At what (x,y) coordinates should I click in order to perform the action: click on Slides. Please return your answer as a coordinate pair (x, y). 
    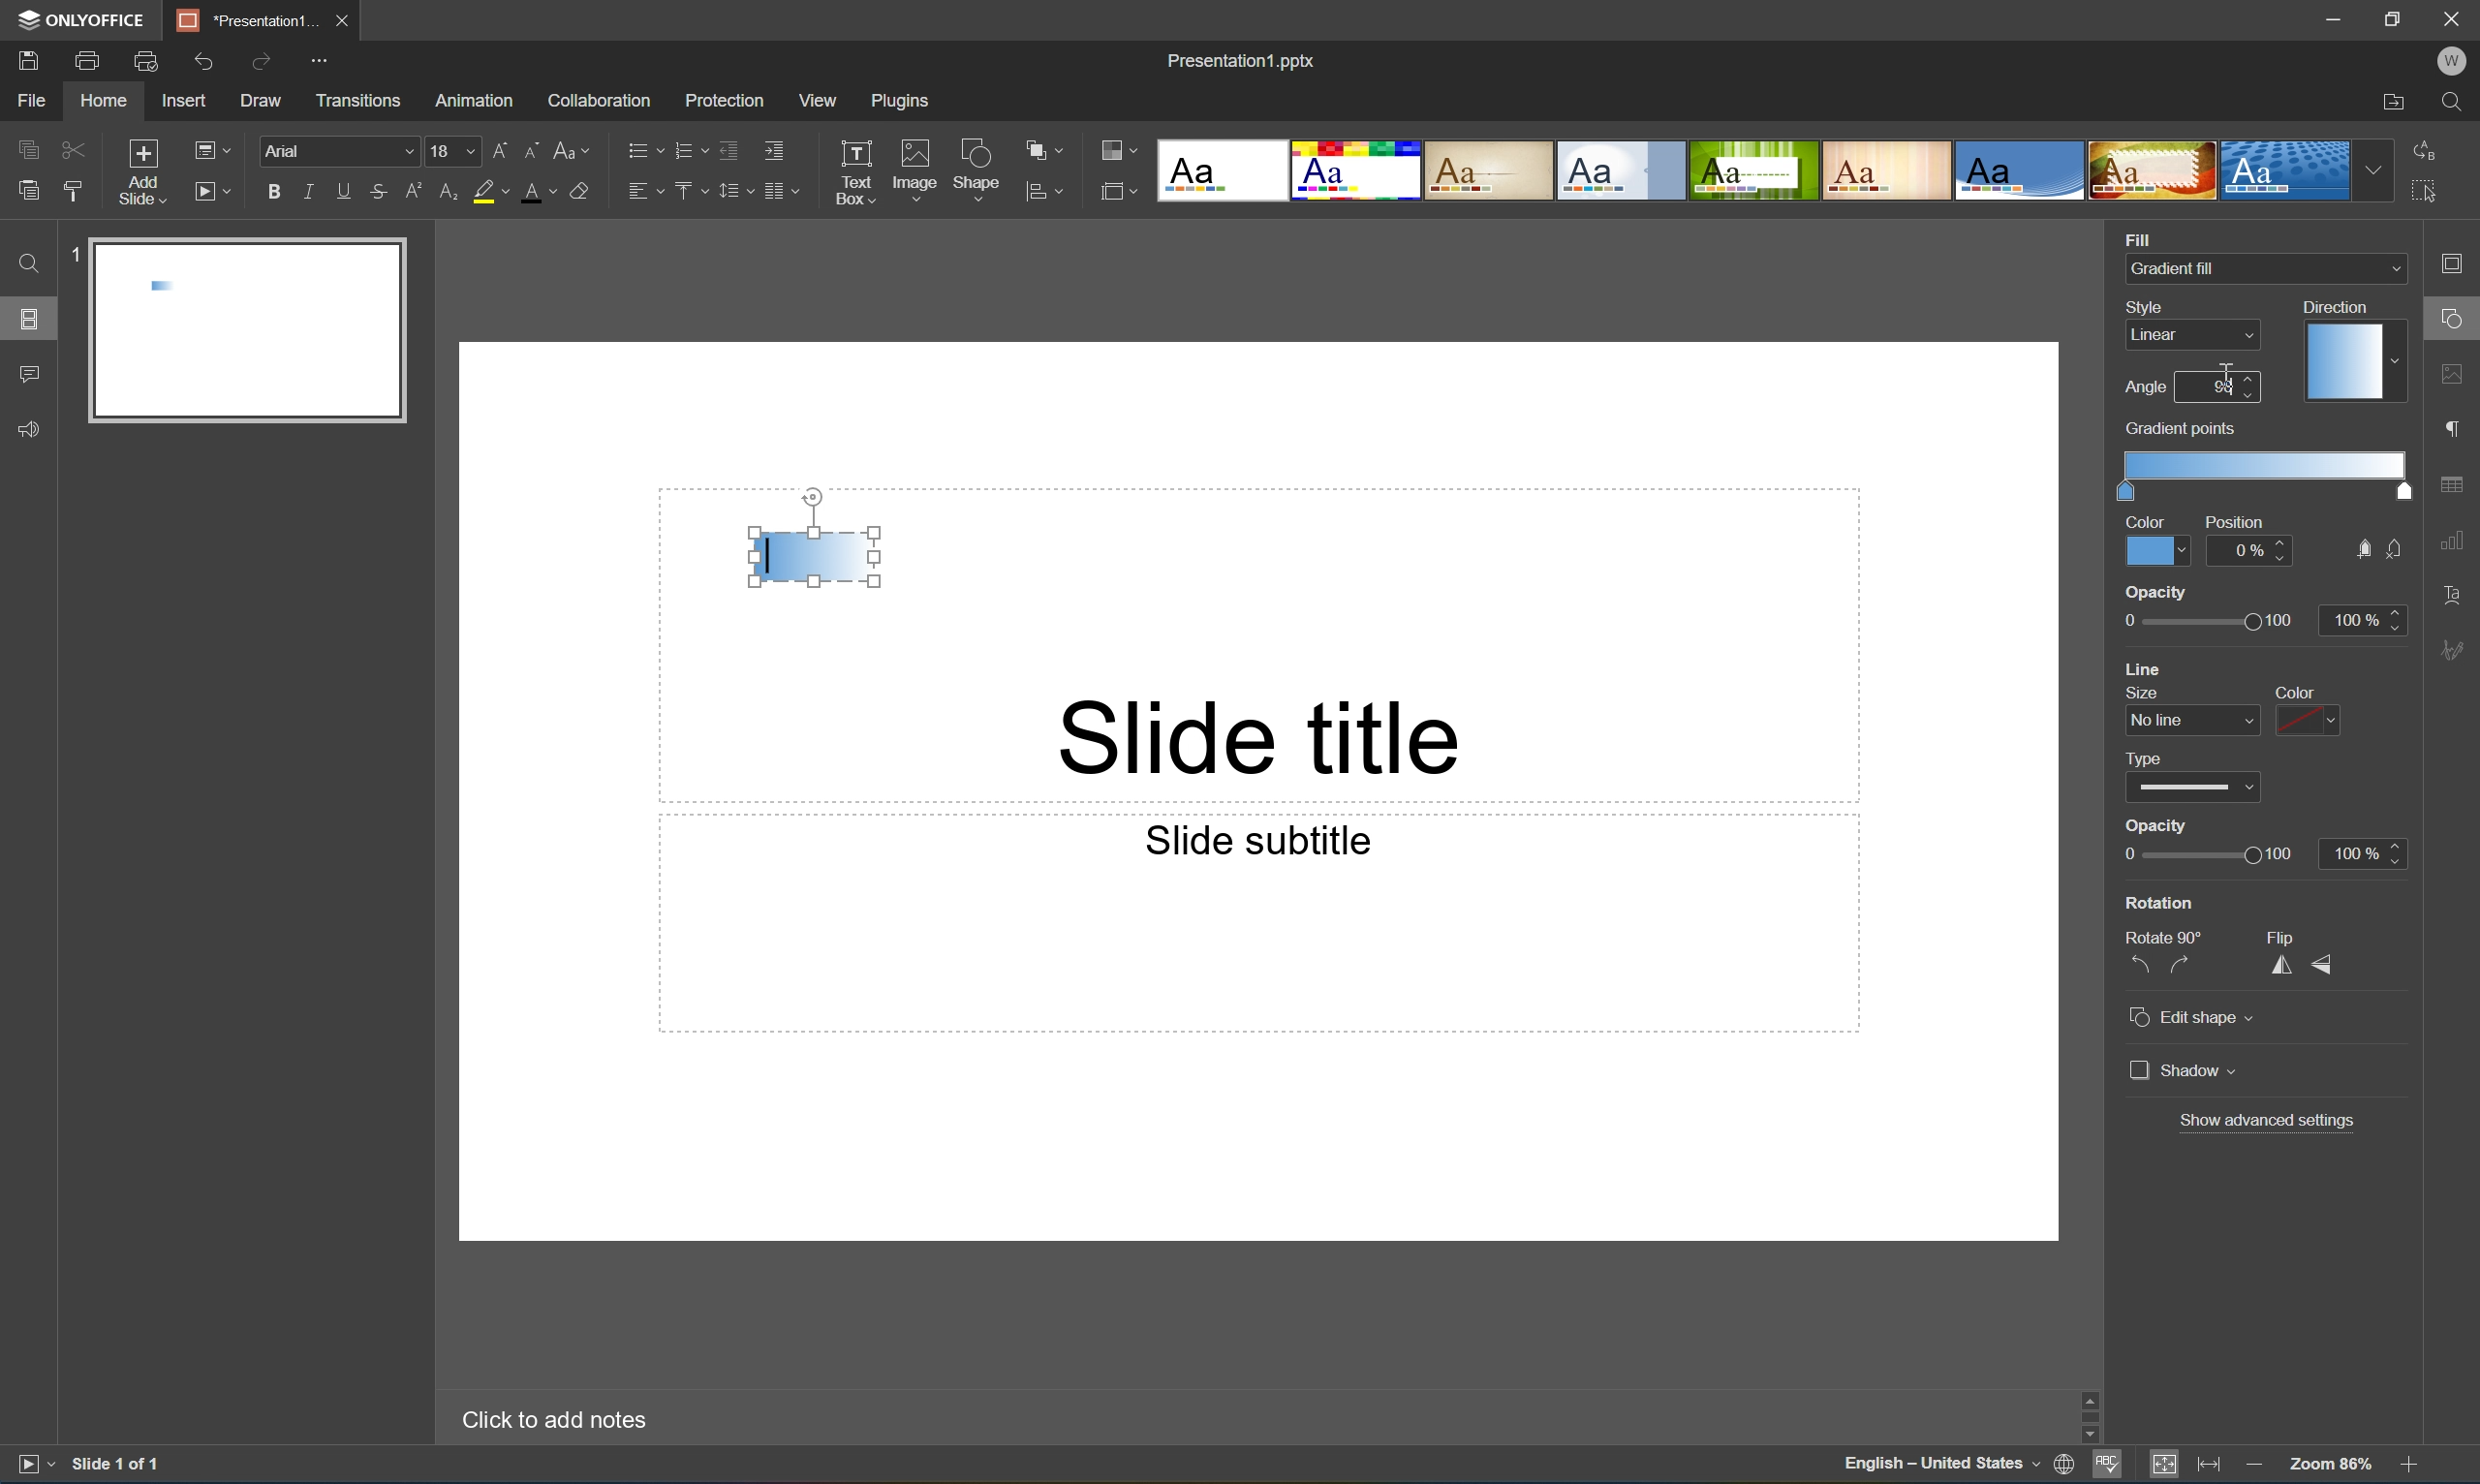
    Looking at the image, I should click on (33, 319).